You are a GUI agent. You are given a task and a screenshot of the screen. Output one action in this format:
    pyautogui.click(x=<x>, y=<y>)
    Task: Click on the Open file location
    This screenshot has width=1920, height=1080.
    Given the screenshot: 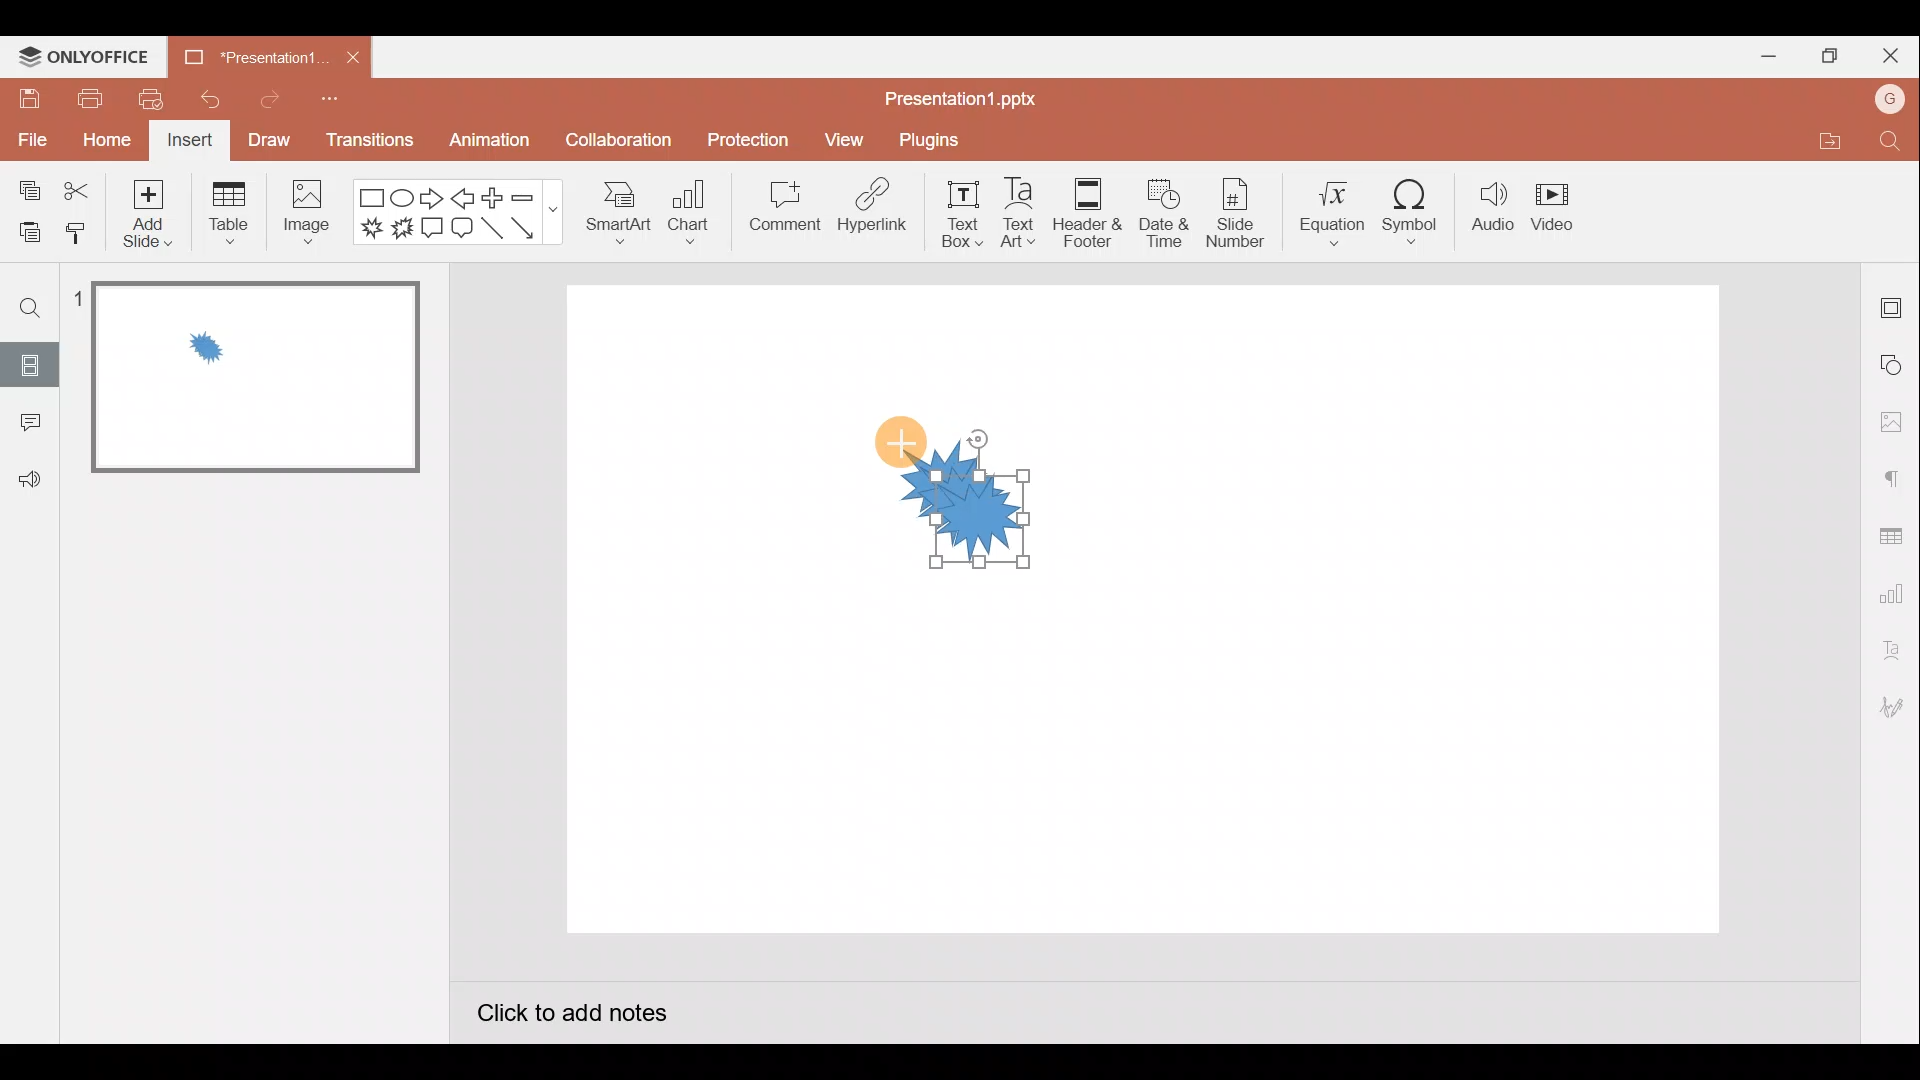 What is the action you would take?
    pyautogui.click(x=1819, y=141)
    